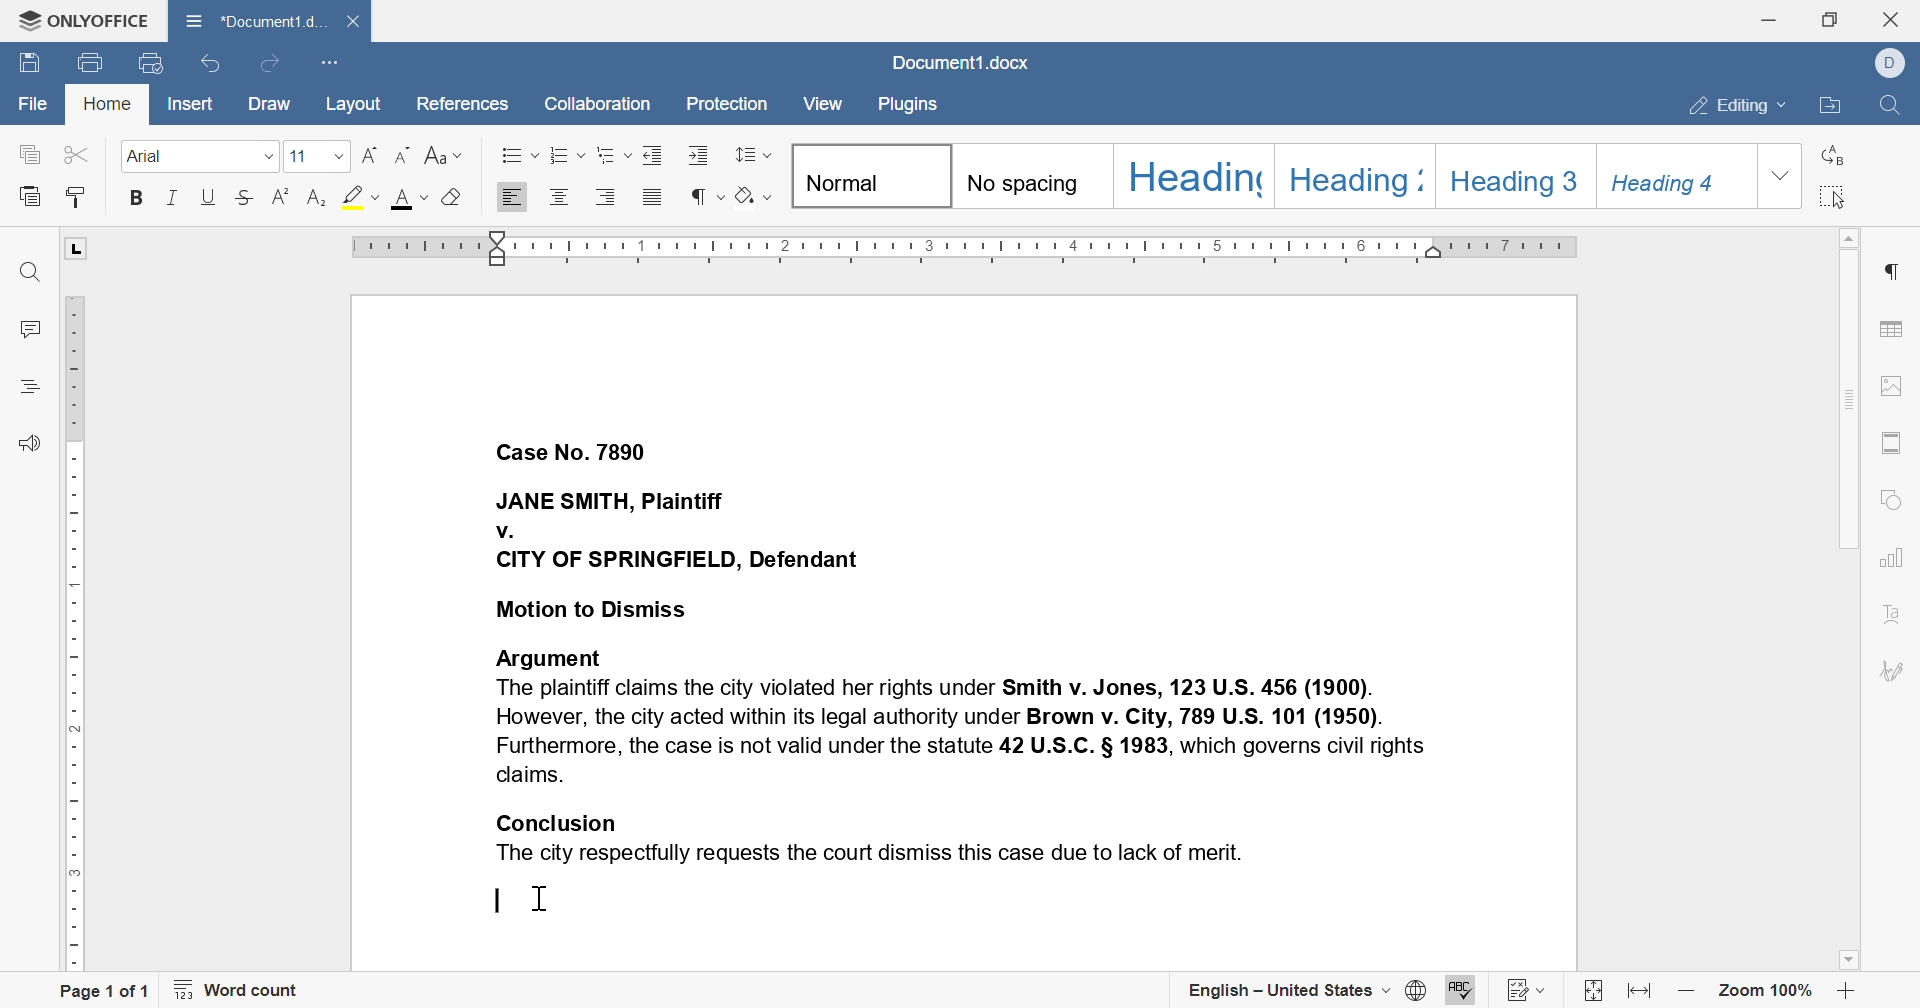 The height and width of the screenshot is (1008, 1920). What do you see at coordinates (961, 62) in the screenshot?
I see `Document1.docx` at bounding box center [961, 62].